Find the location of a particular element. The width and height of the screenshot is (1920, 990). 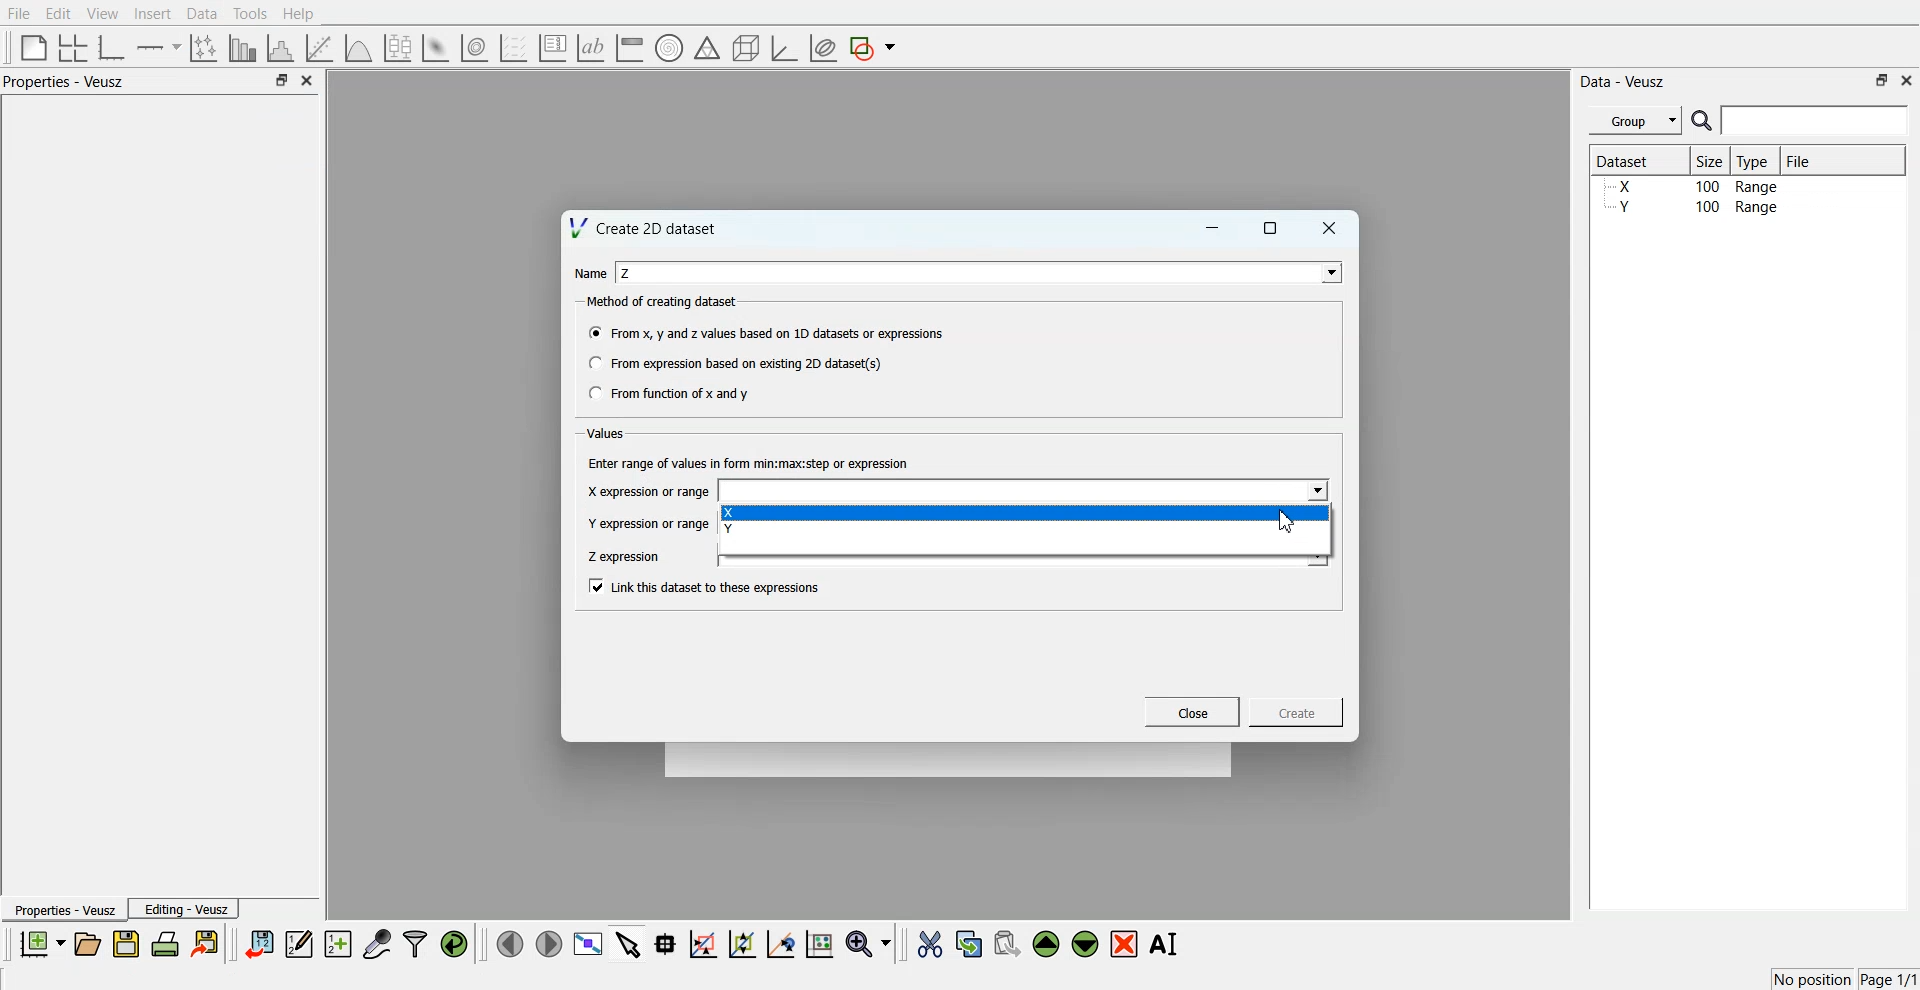

Properties - Veusz is located at coordinates (63, 909).